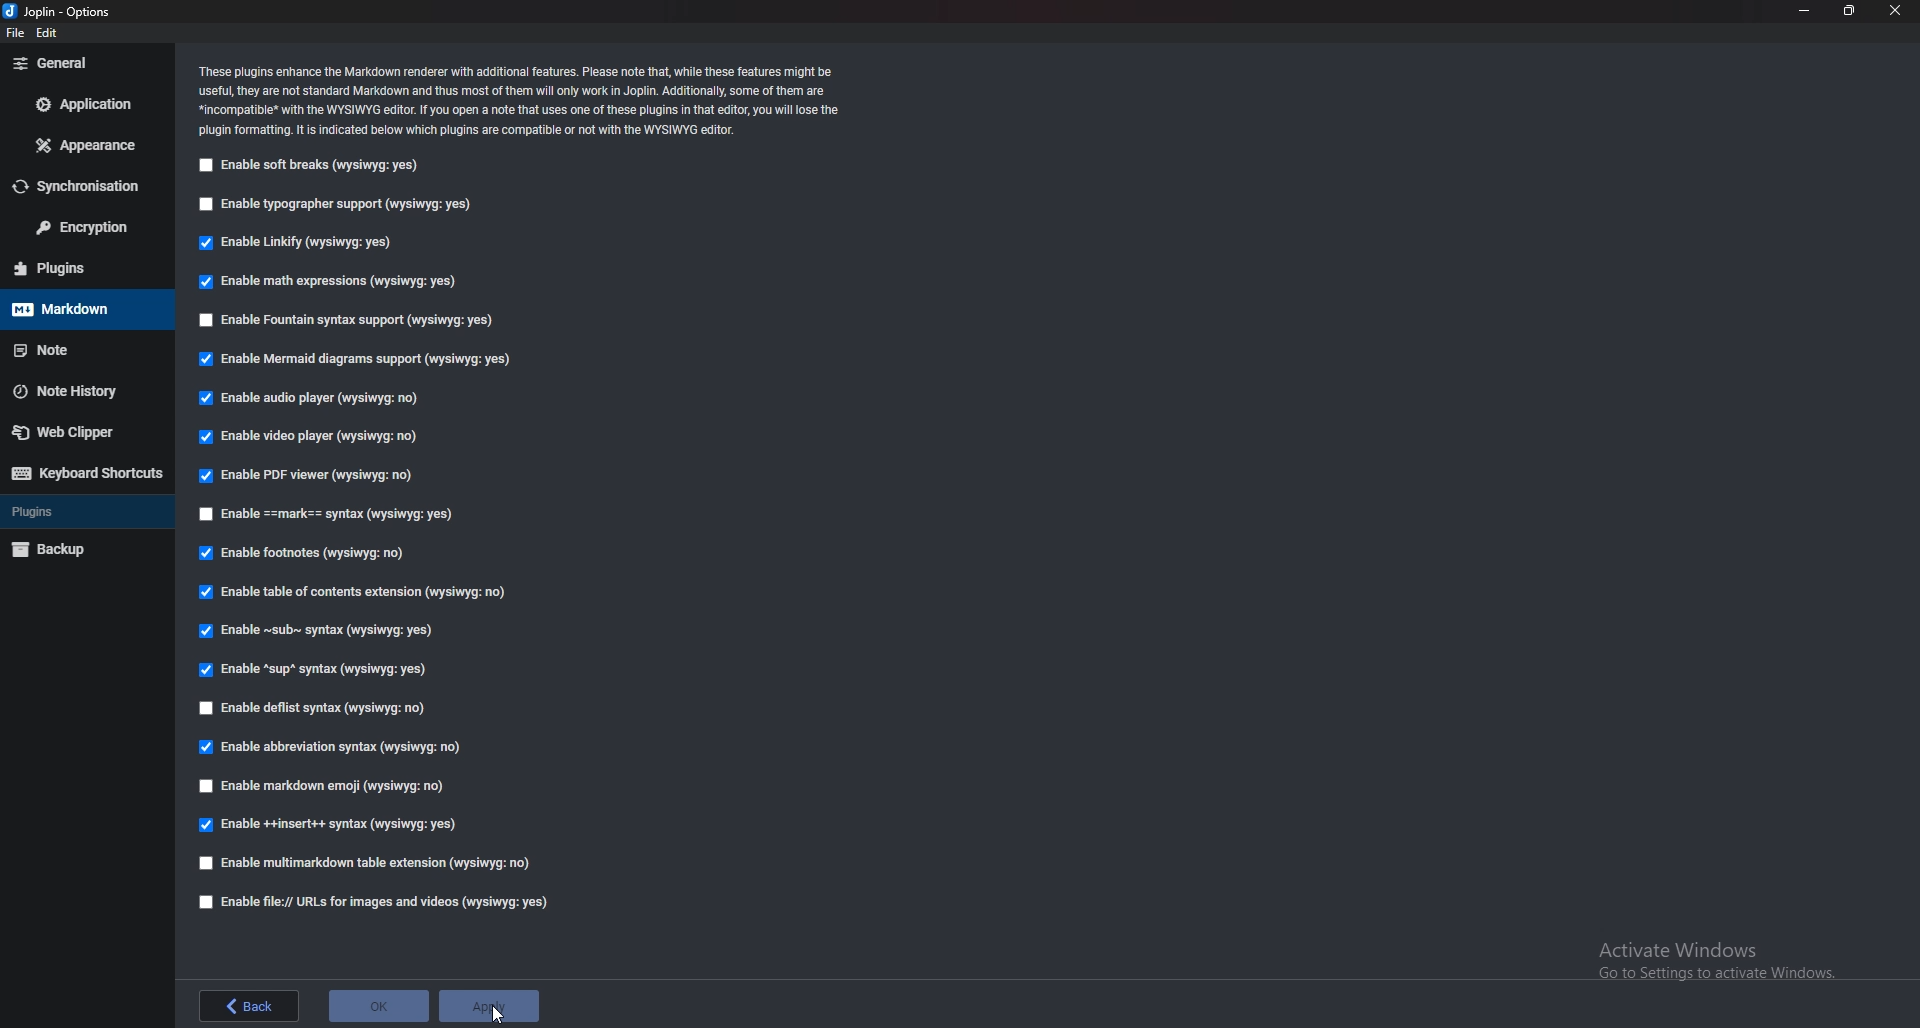 This screenshot has height=1028, width=1920. What do you see at coordinates (14, 34) in the screenshot?
I see `file` at bounding box center [14, 34].